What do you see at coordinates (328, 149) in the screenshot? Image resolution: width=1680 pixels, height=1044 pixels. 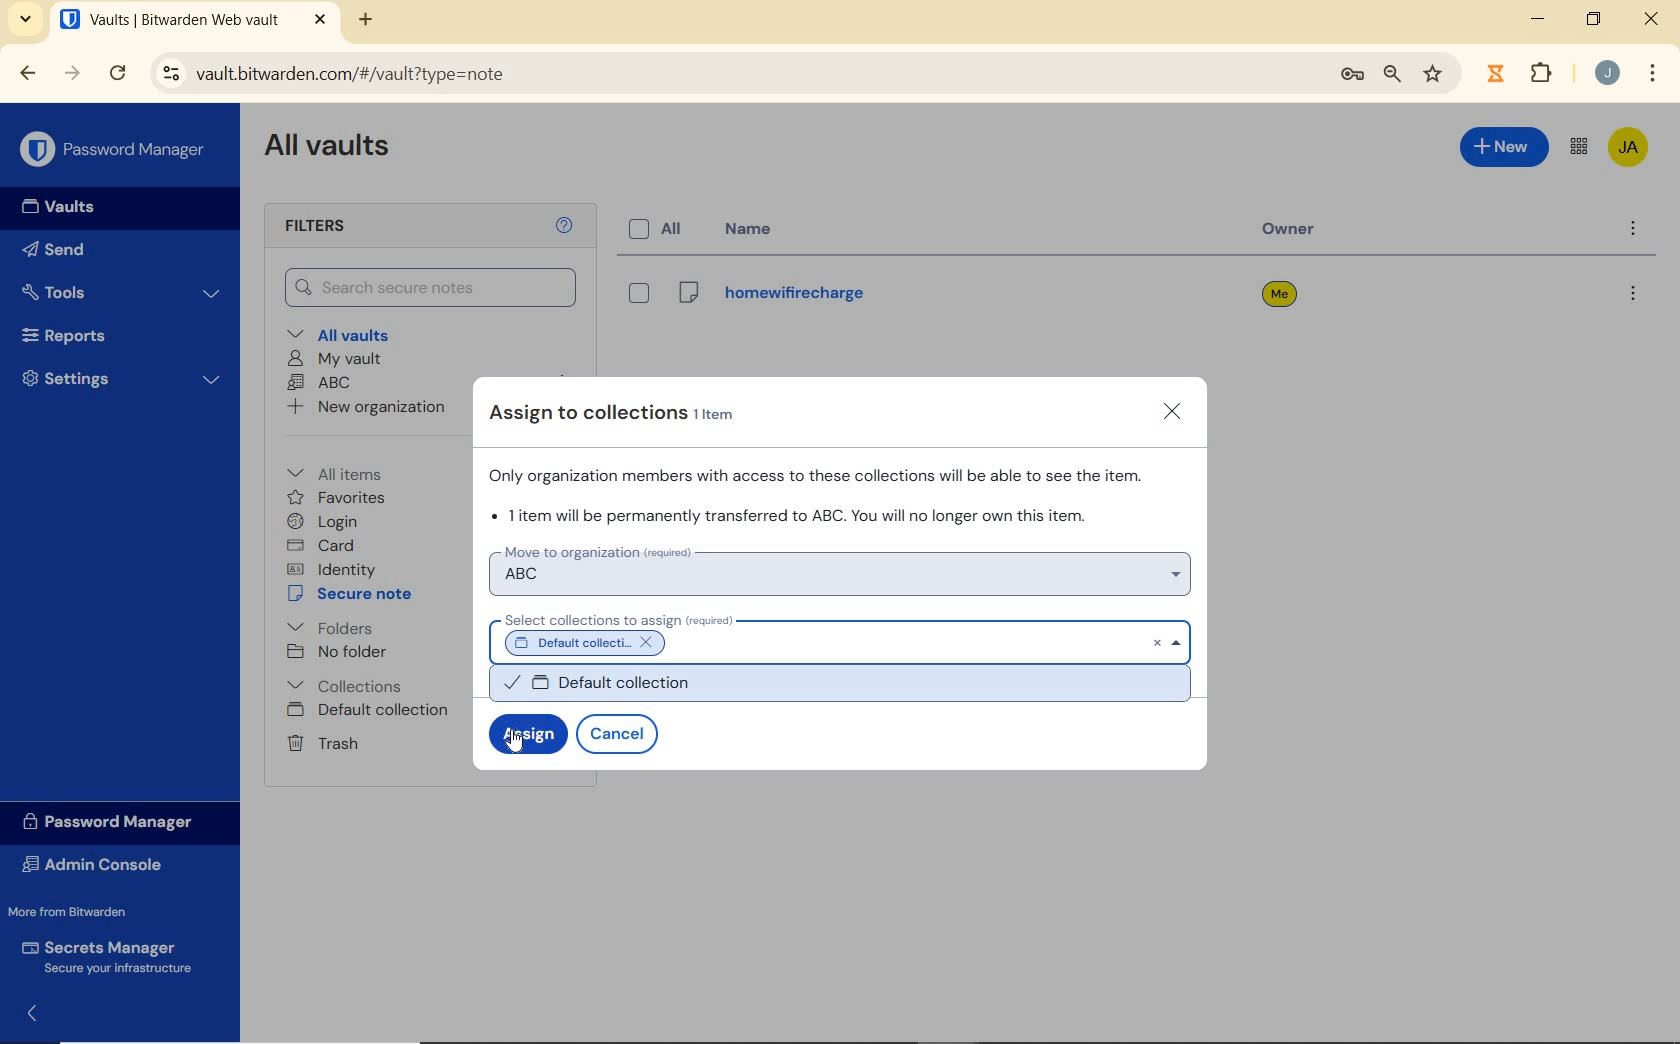 I see `All Vaults` at bounding box center [328, 149].